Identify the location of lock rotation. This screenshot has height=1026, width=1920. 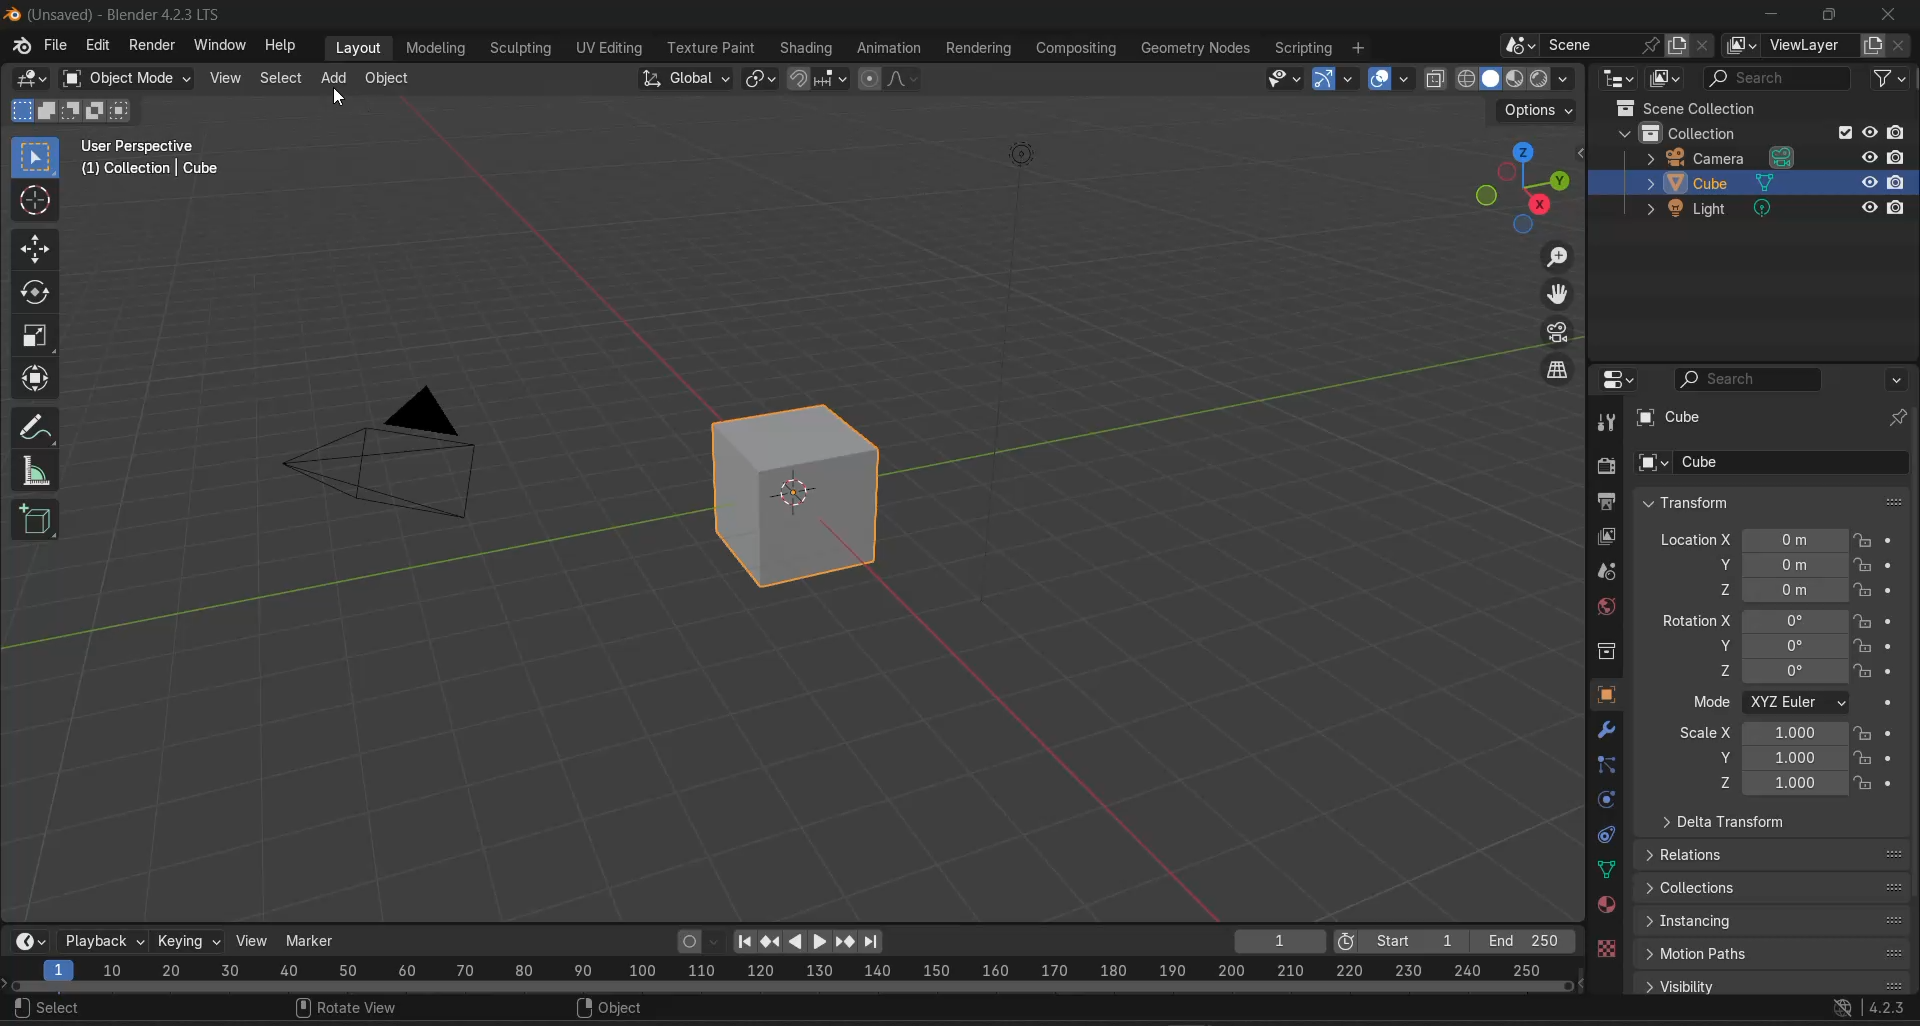
(1865, 621).